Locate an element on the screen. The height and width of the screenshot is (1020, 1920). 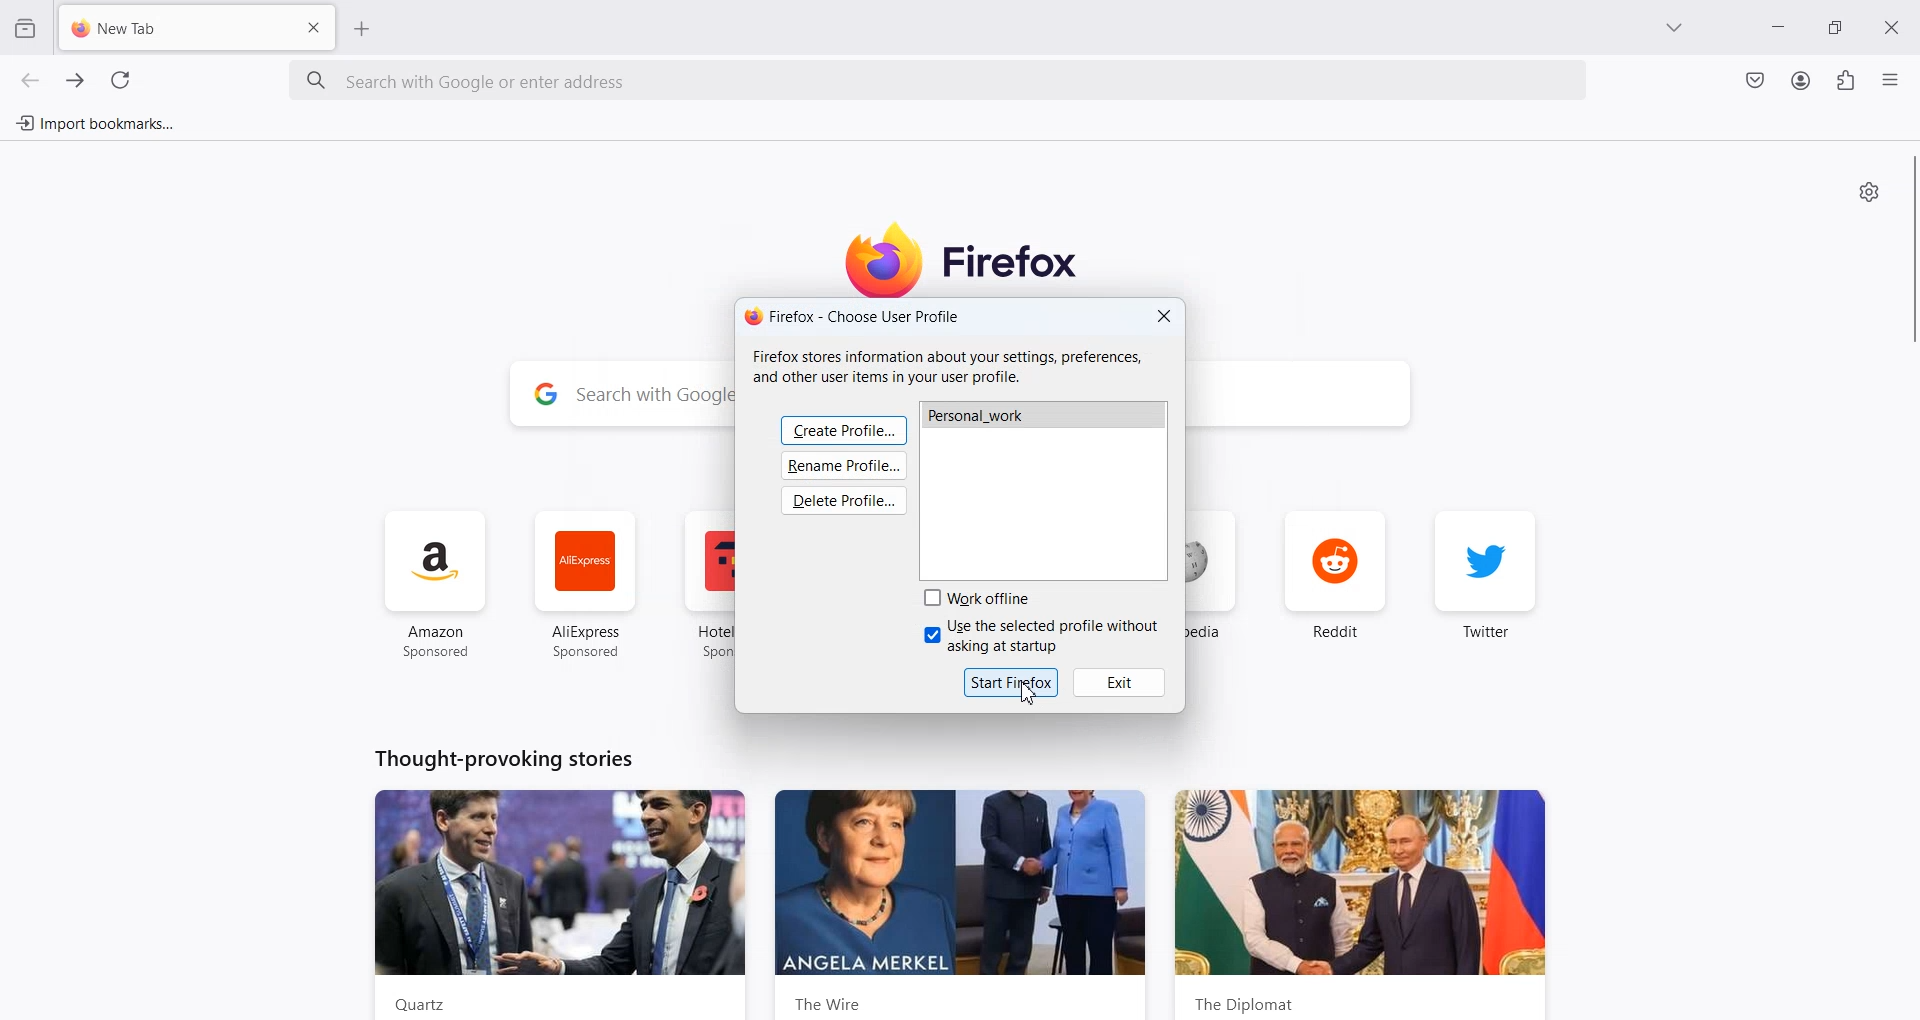
Firefox stores information about your settings, preferences,
and other user items in your user profile. is located at coordinates (955, 367).